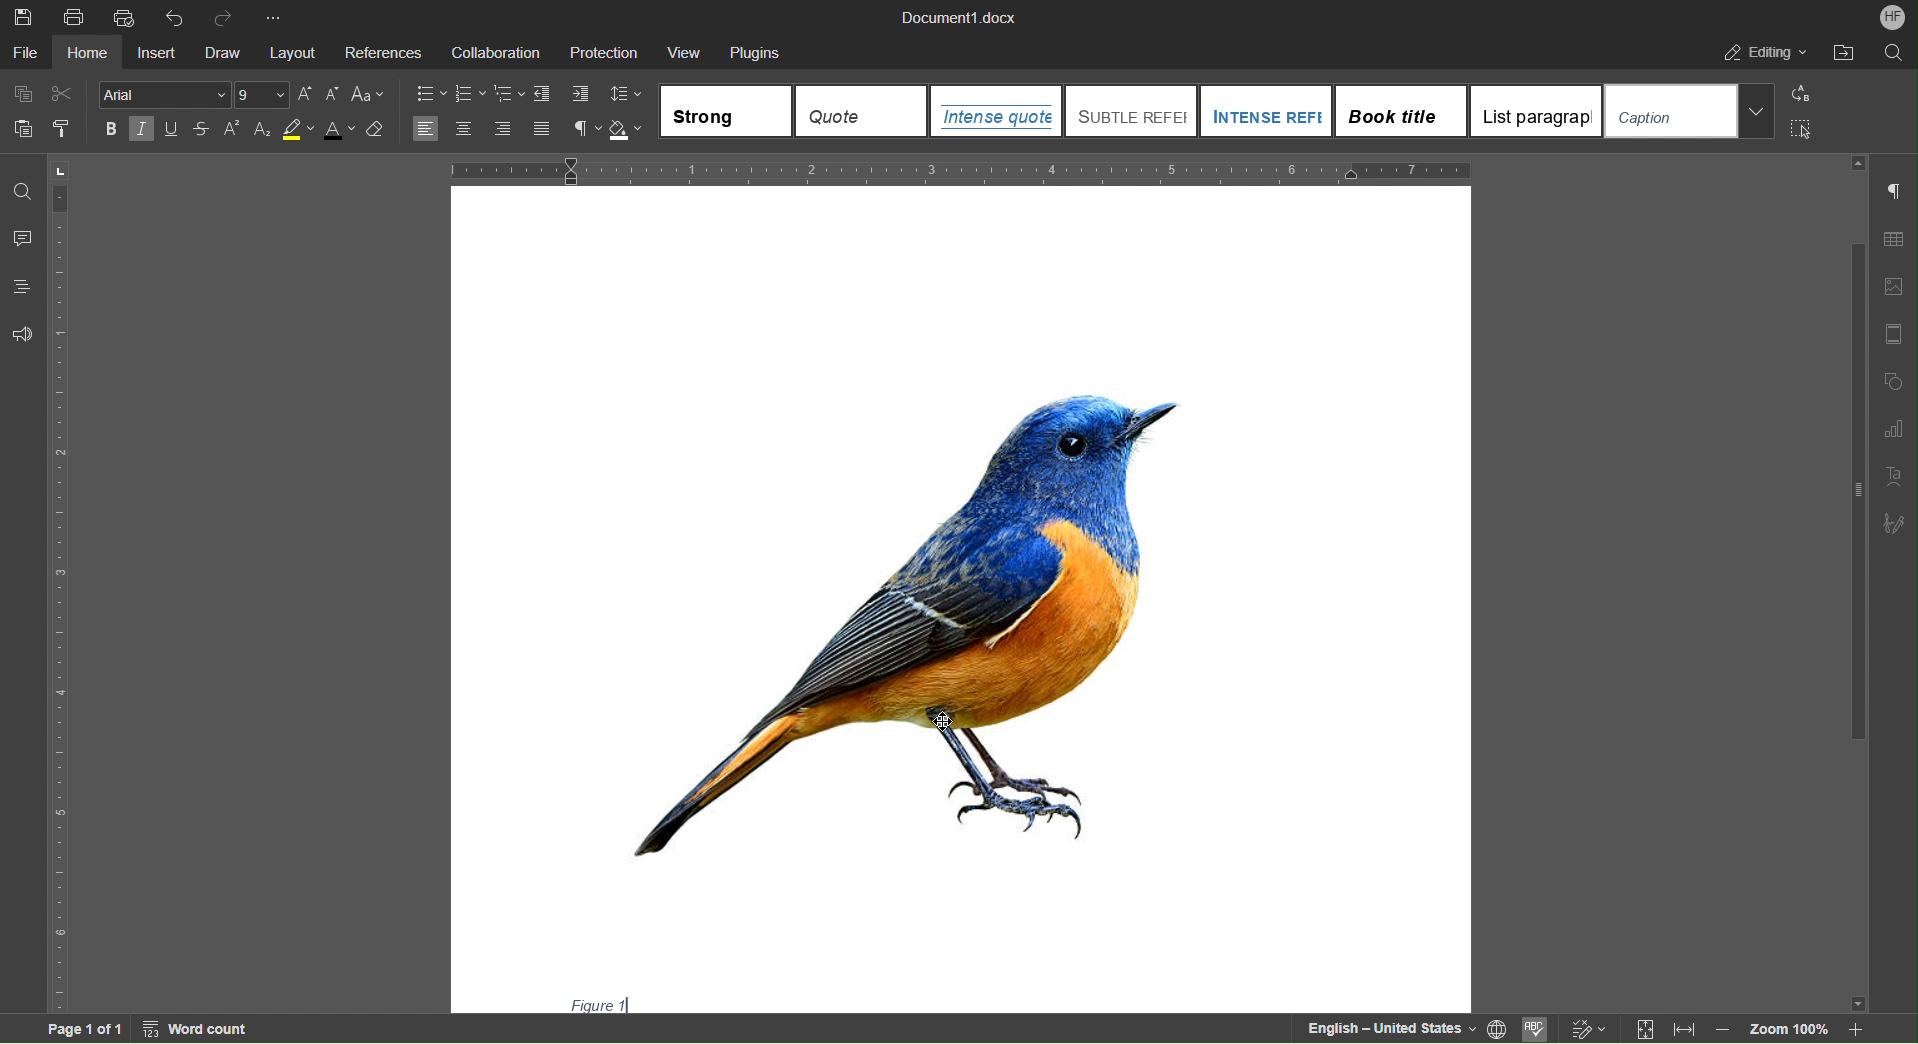 This screenshot has height=1044, width=1918. Describe the element at coordinates (1499, 1027) in the screenshot. I see `Set Document Language` at that location.